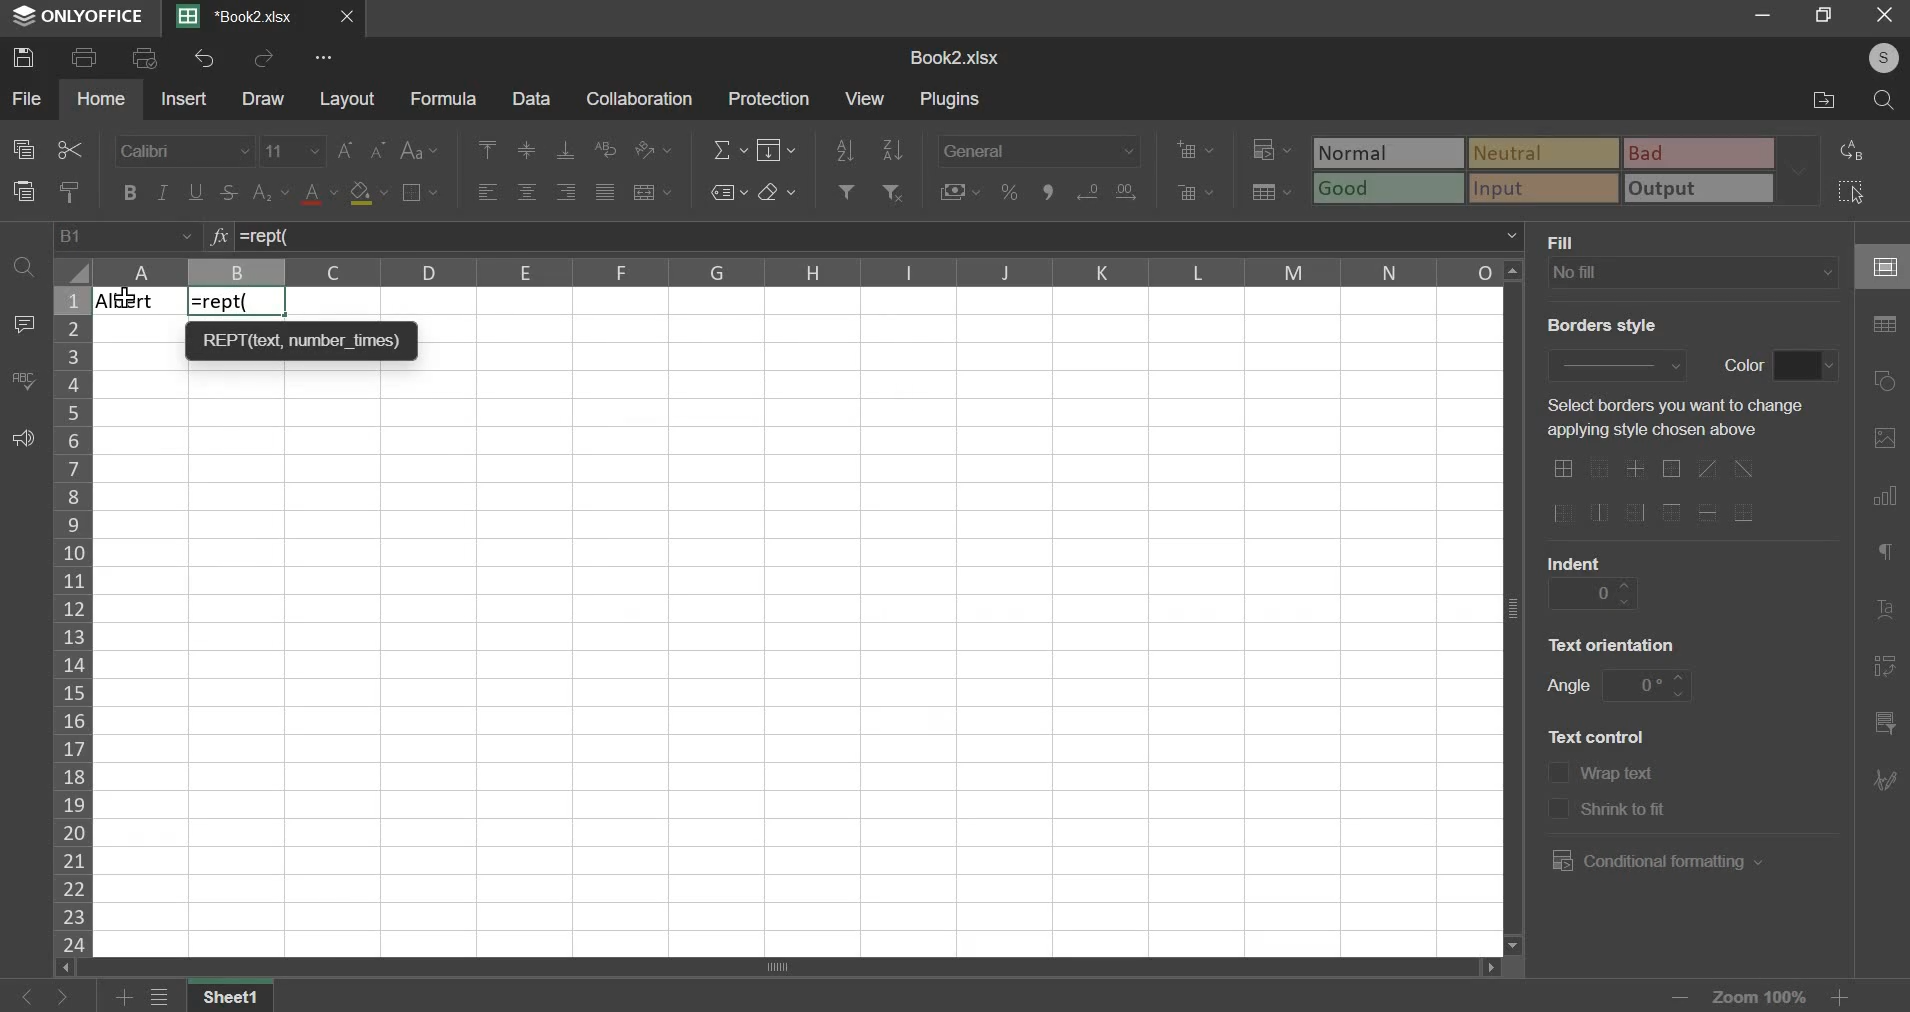 This screenshot has width=1910, height=1012. I want to click on protection, so click(769, 97).